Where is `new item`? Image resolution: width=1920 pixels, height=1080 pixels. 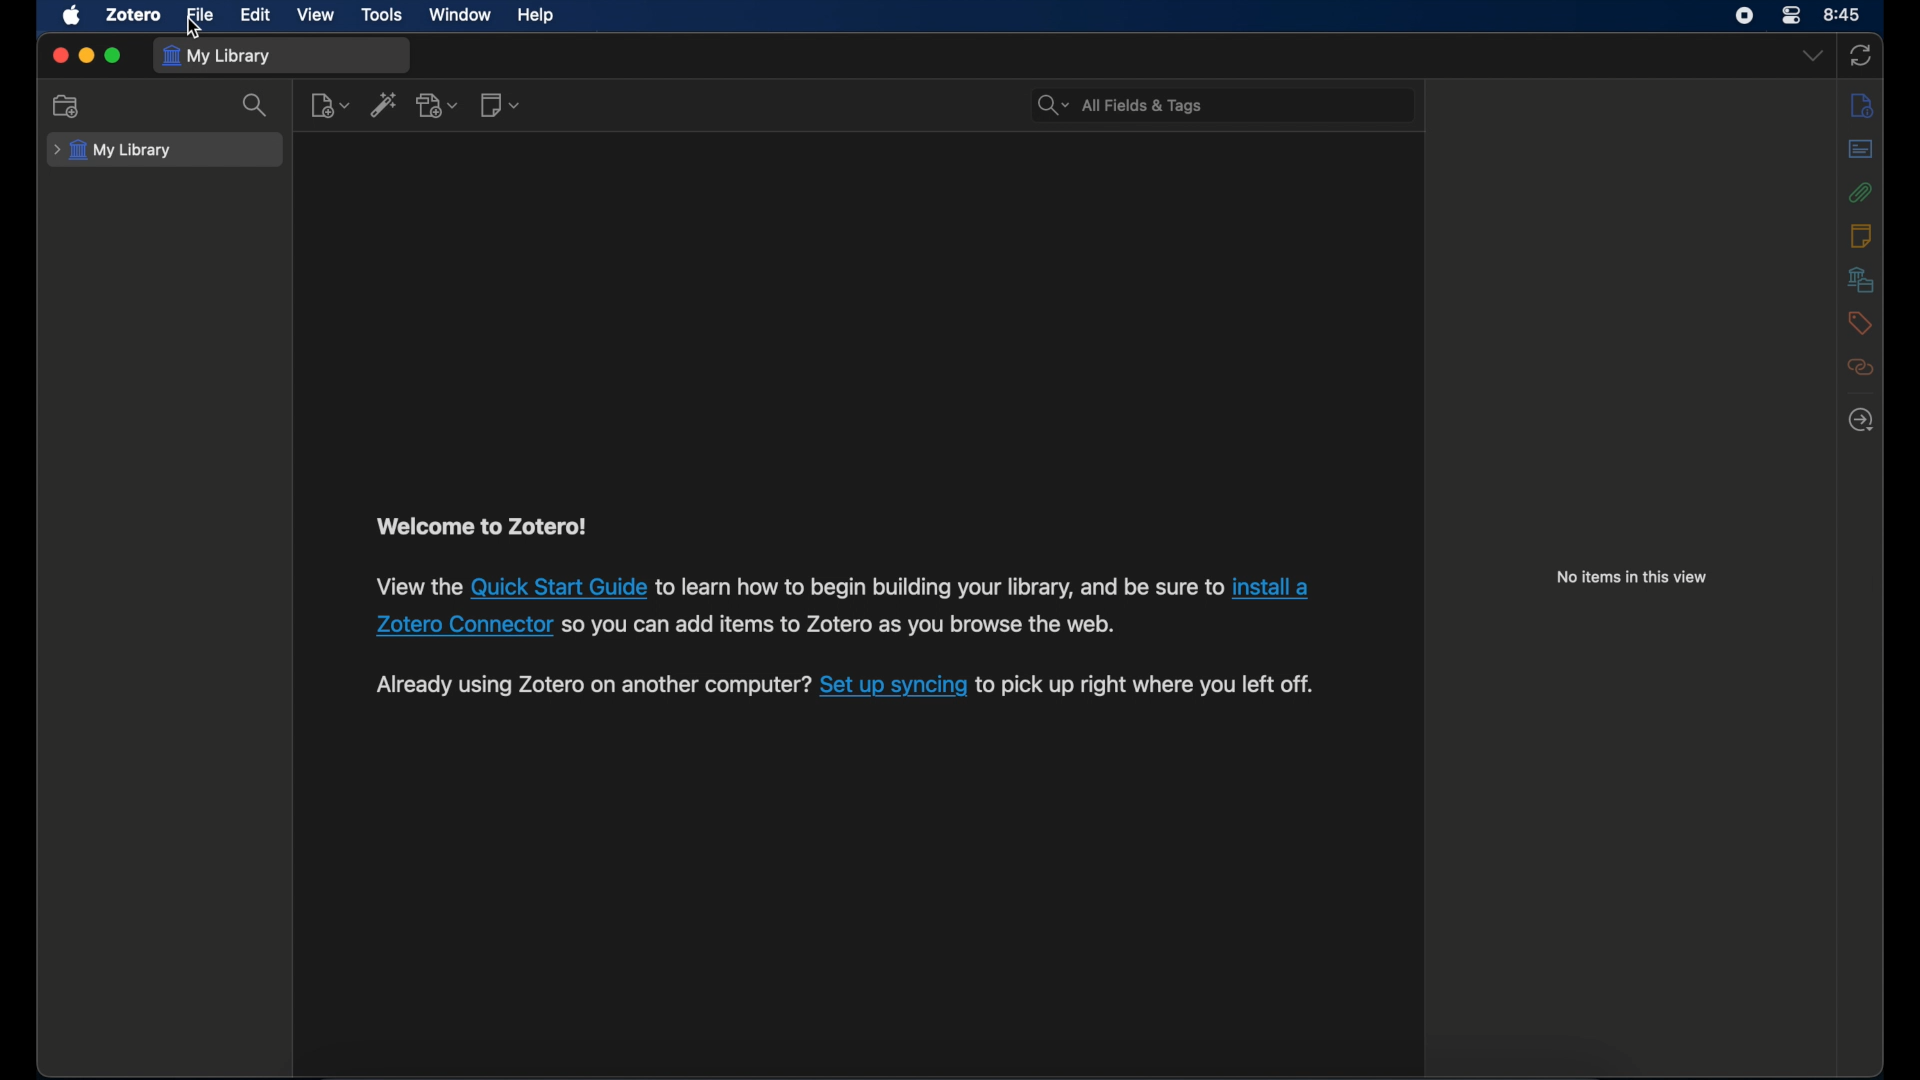
new item is located at coordinates (330, 107).